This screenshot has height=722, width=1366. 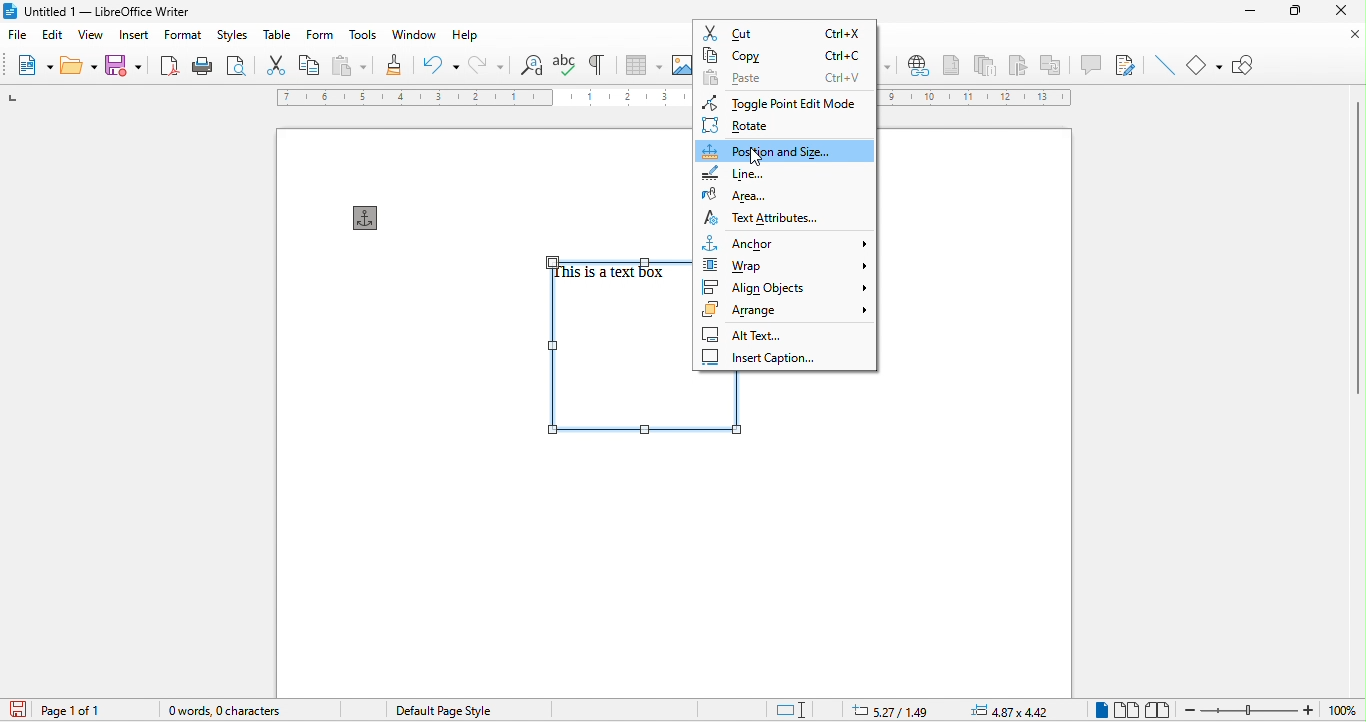 I want to click on area, so click(x=739, y=194).